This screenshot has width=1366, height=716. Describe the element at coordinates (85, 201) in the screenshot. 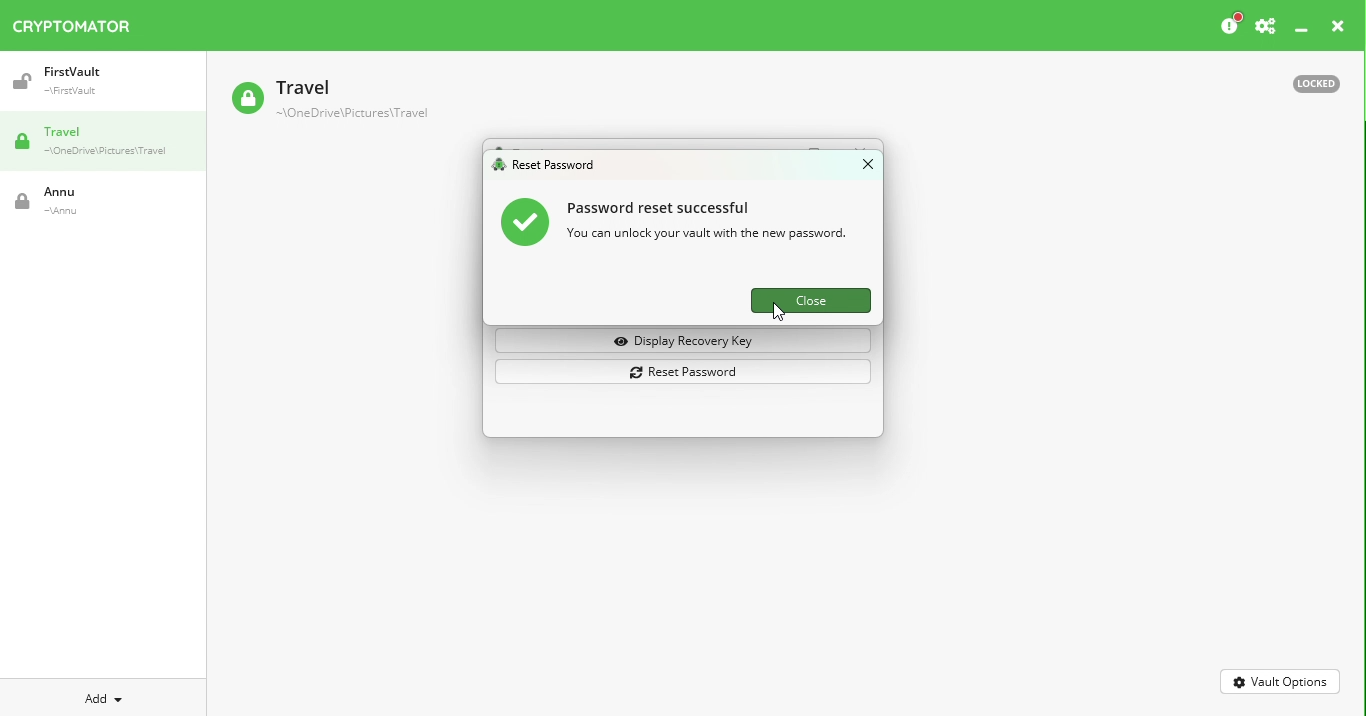

I see `Vault` at that location.